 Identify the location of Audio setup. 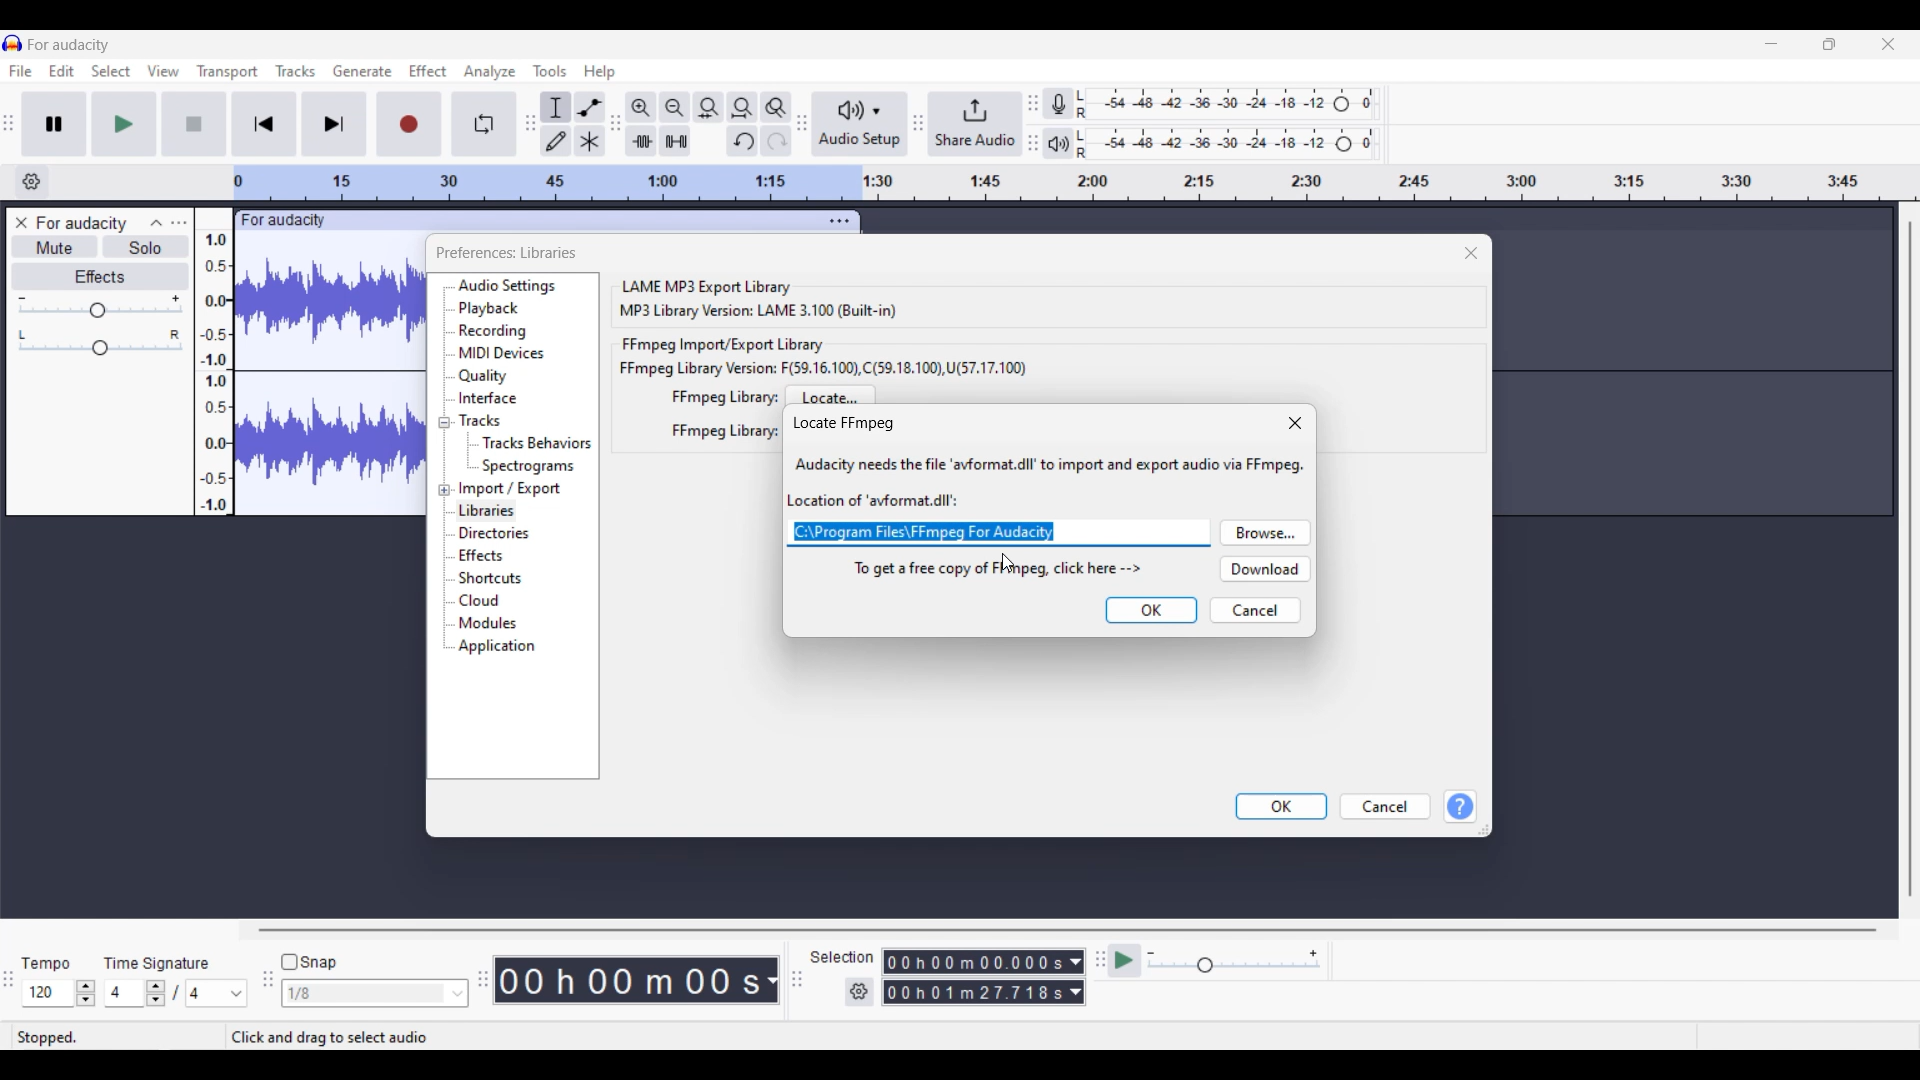
(859, 124).